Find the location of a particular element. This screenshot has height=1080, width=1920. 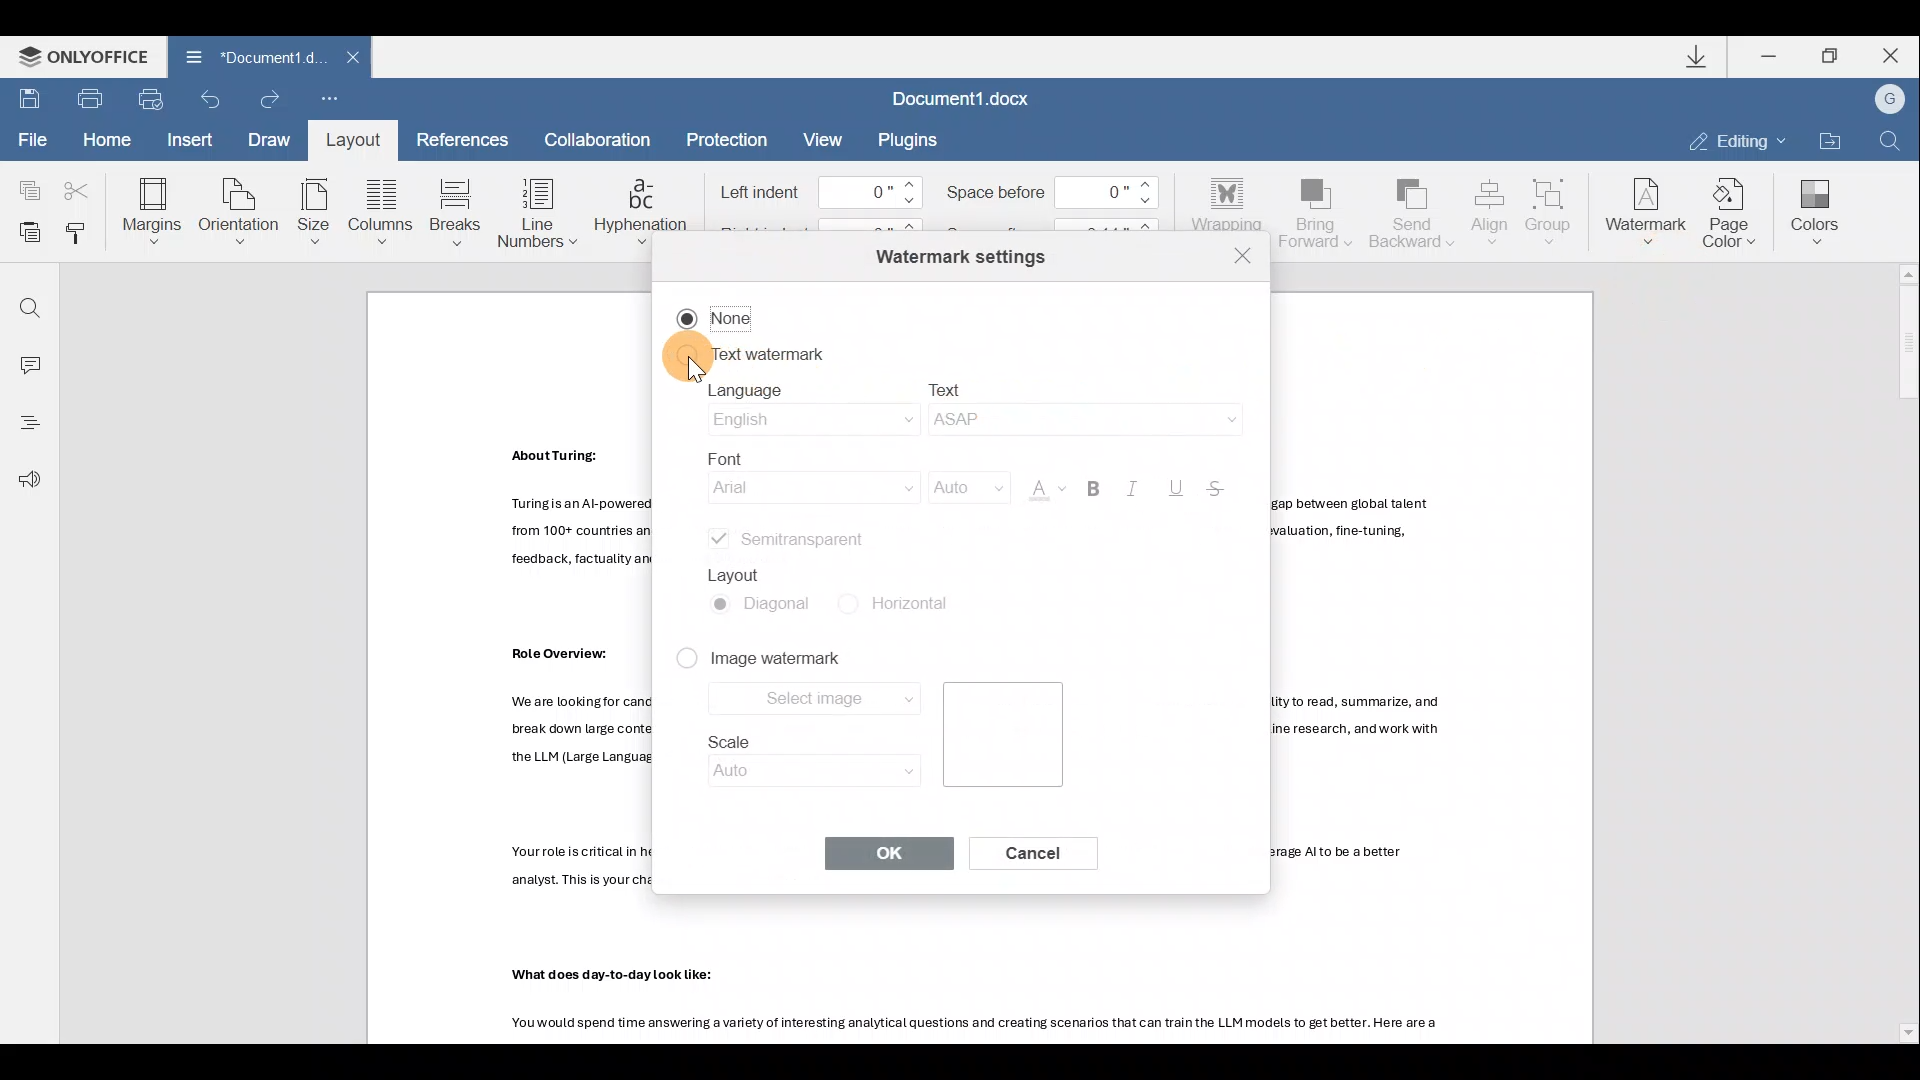

Downloads is located at coordinates (1704, 59).